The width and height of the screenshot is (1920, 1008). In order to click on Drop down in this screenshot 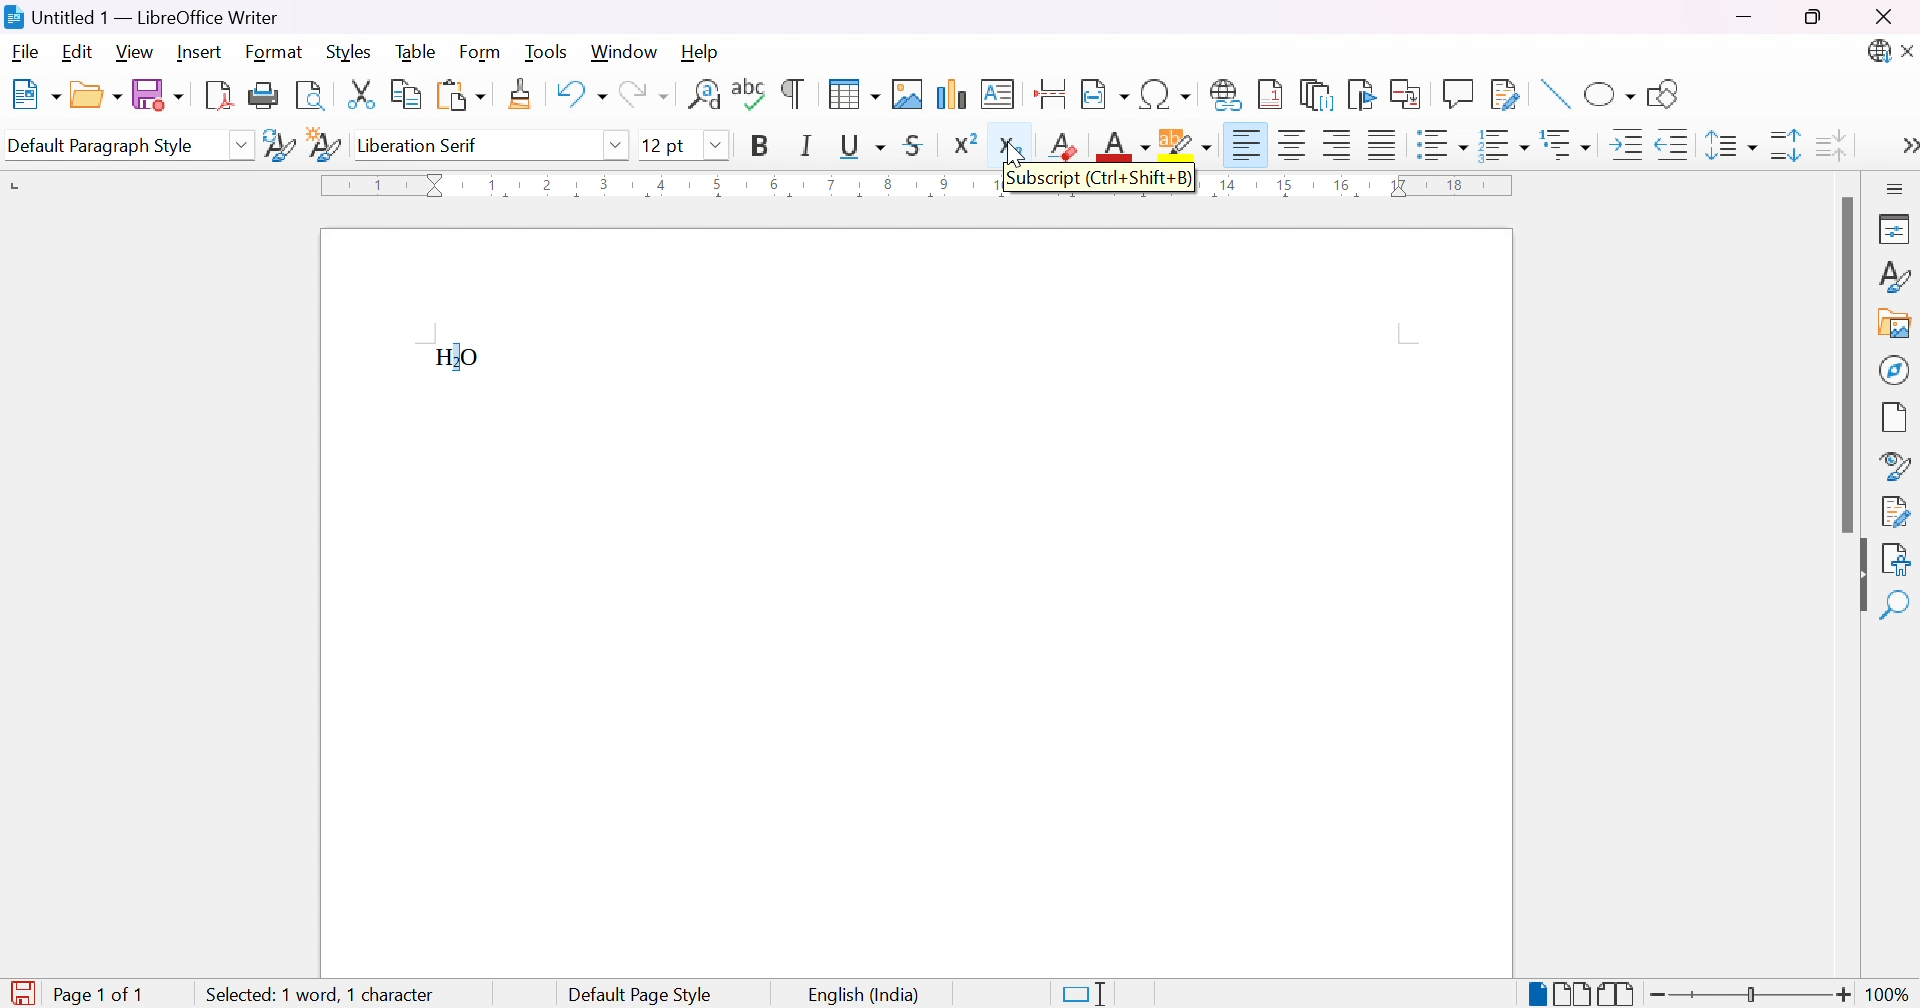, I will do `click(241, 145)`.